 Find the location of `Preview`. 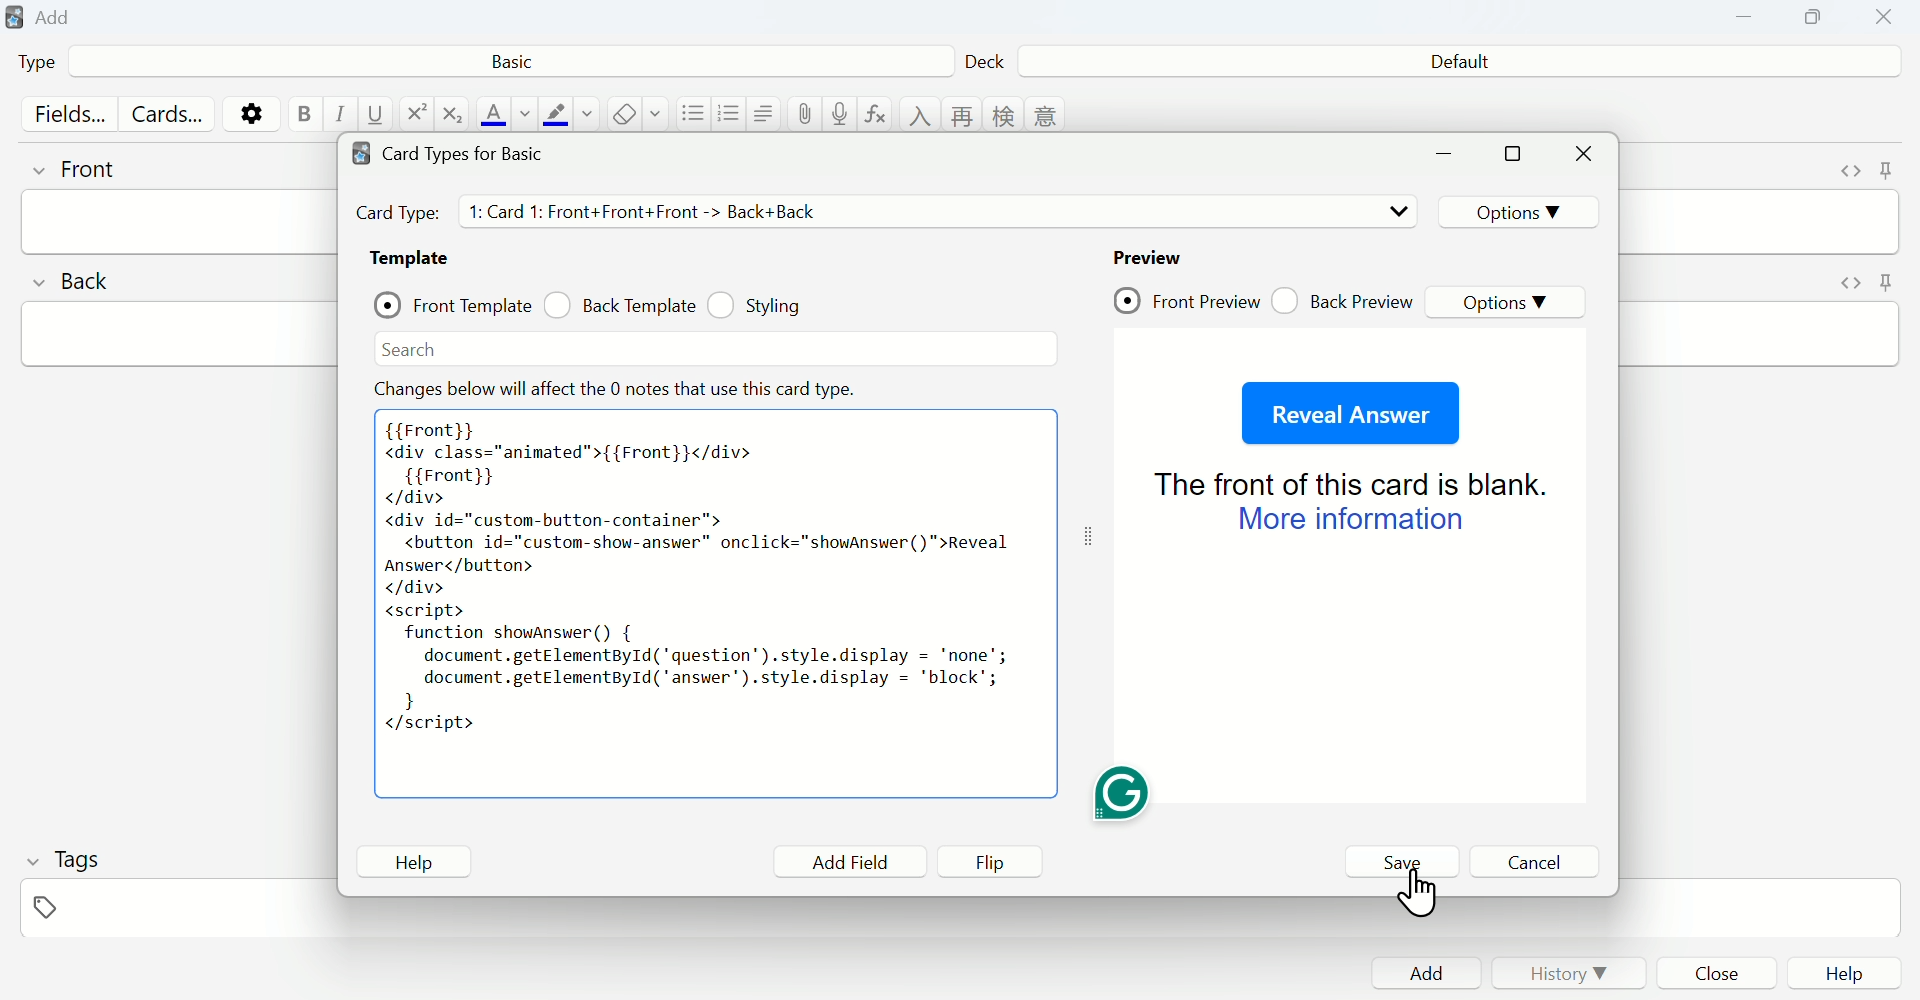

Preview is located at coordinates (1149, 257).